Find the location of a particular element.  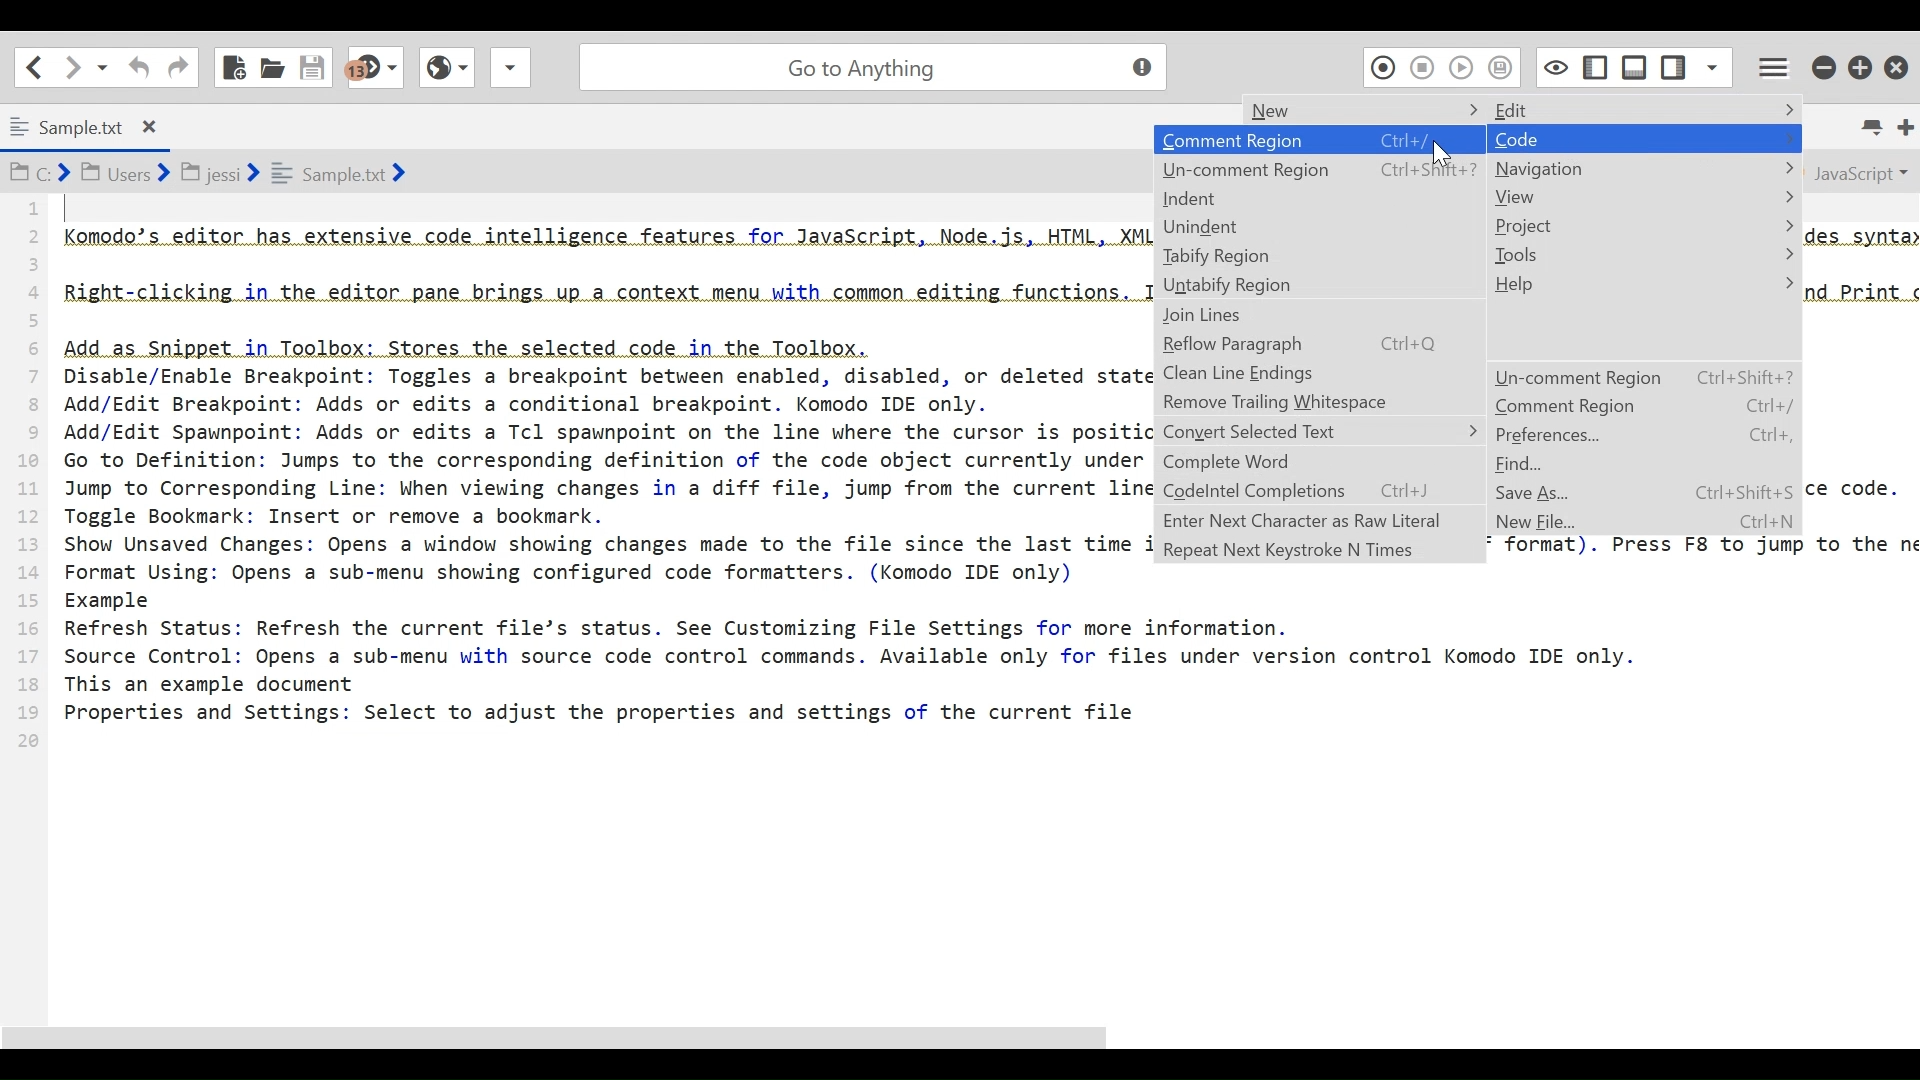

New File is located at coordinates (235, 65).